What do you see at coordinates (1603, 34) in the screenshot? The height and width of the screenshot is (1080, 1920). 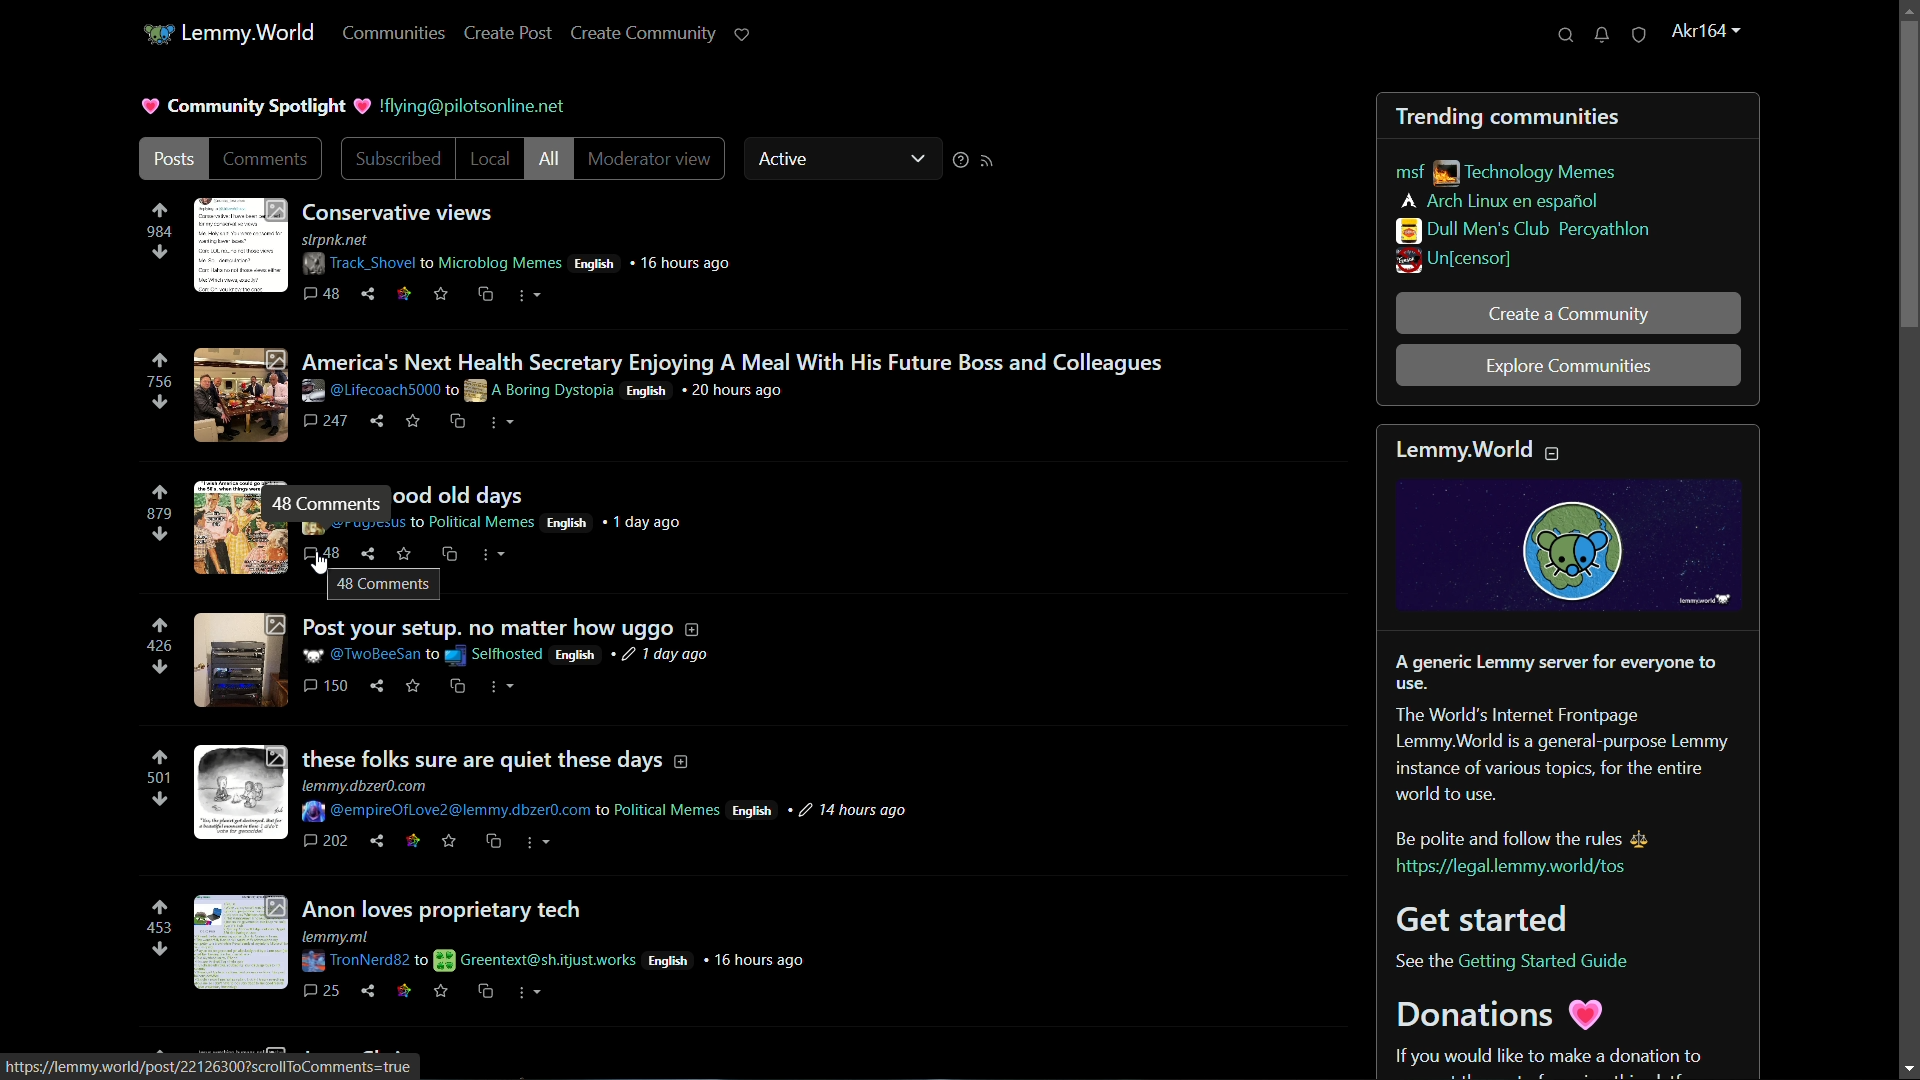 I see `unread notifications` at bounding box center [1603, 34].